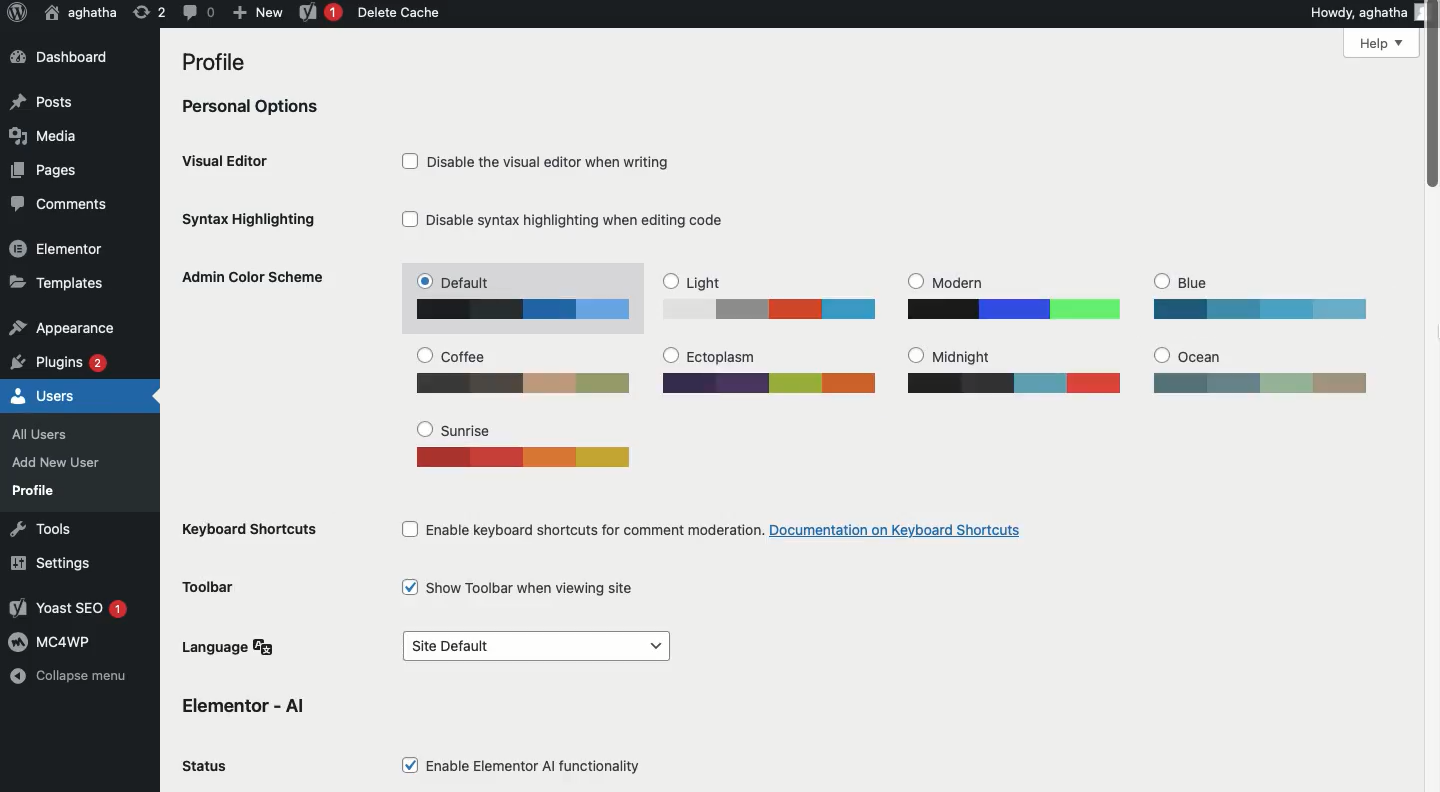 Image resolution: width=1440 pixels, height=792 pixels. I want to click on Keyboard shortcuts, so click(240, 531).